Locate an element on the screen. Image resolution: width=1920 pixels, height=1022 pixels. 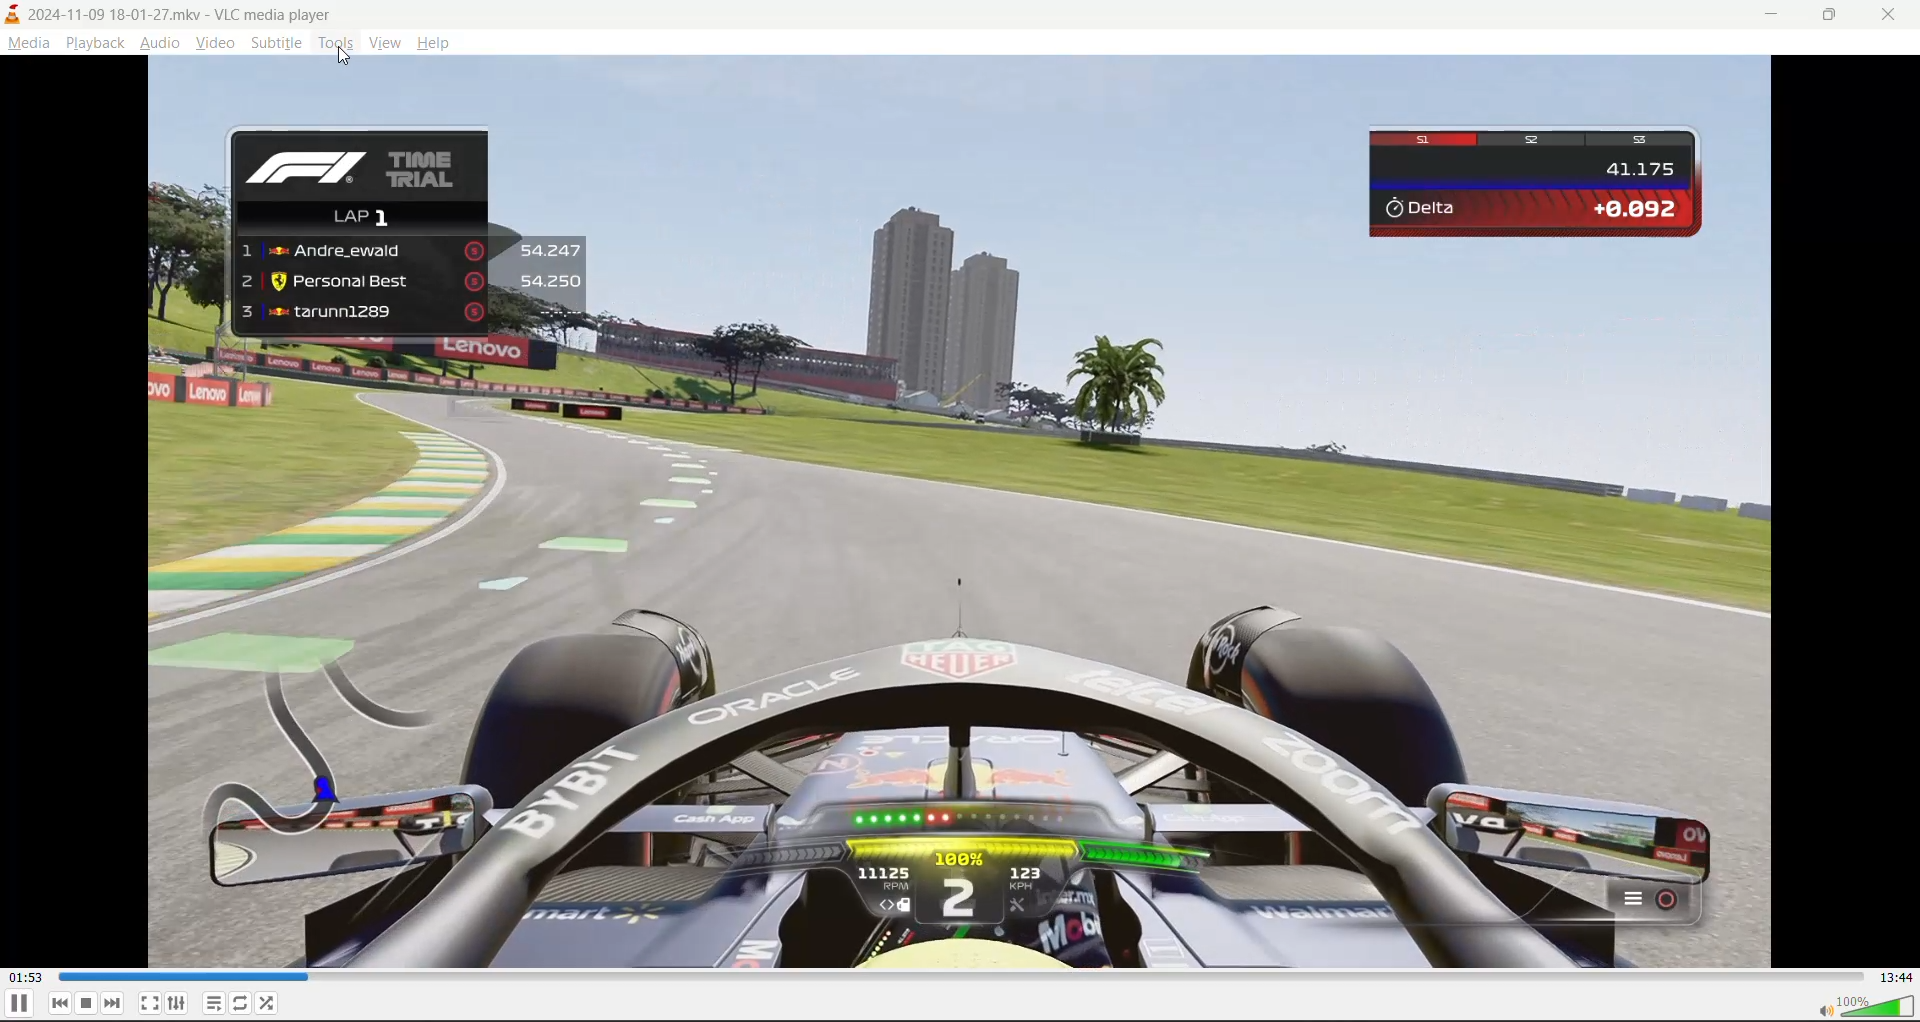
total track time is located at coordinates (1891, 975).